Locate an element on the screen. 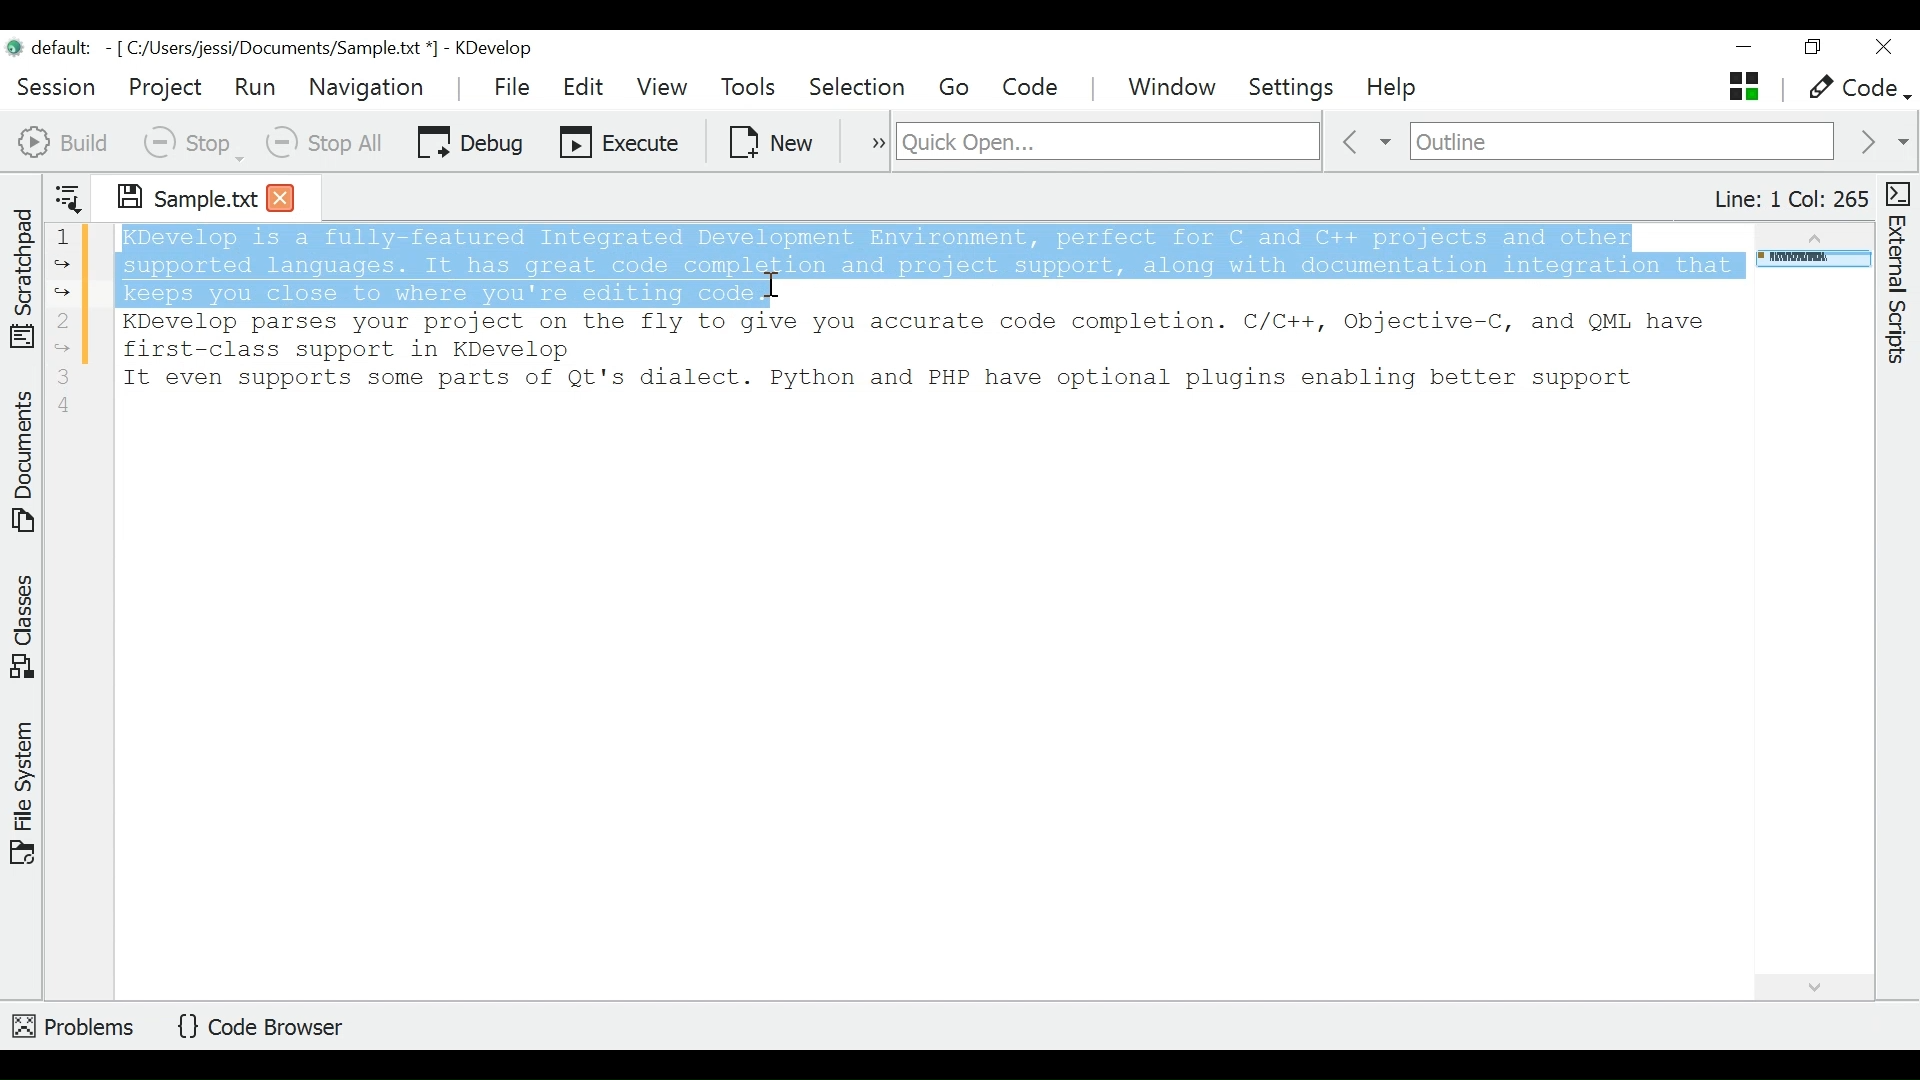 The width and height of the screenshot is (1920, 1080). View is located at coordinates (662, 87).